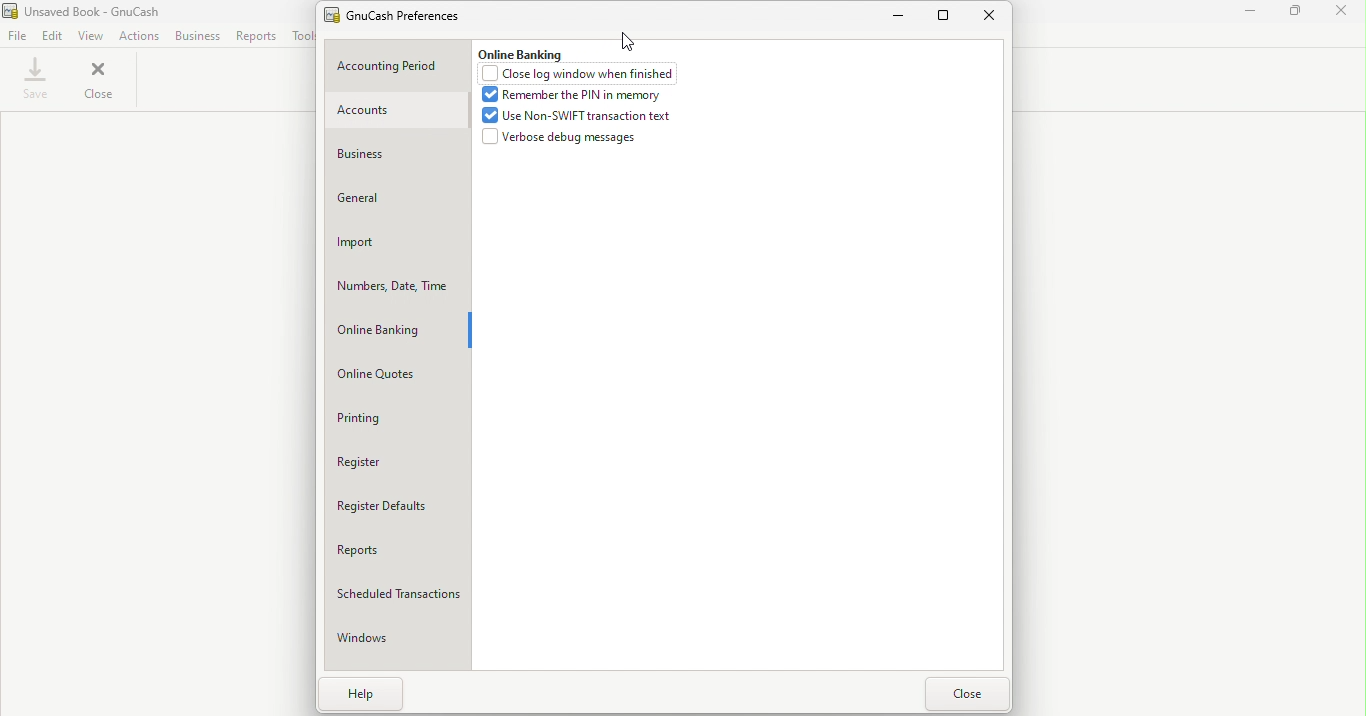  I want to click on Minimize, so click(901, 17).